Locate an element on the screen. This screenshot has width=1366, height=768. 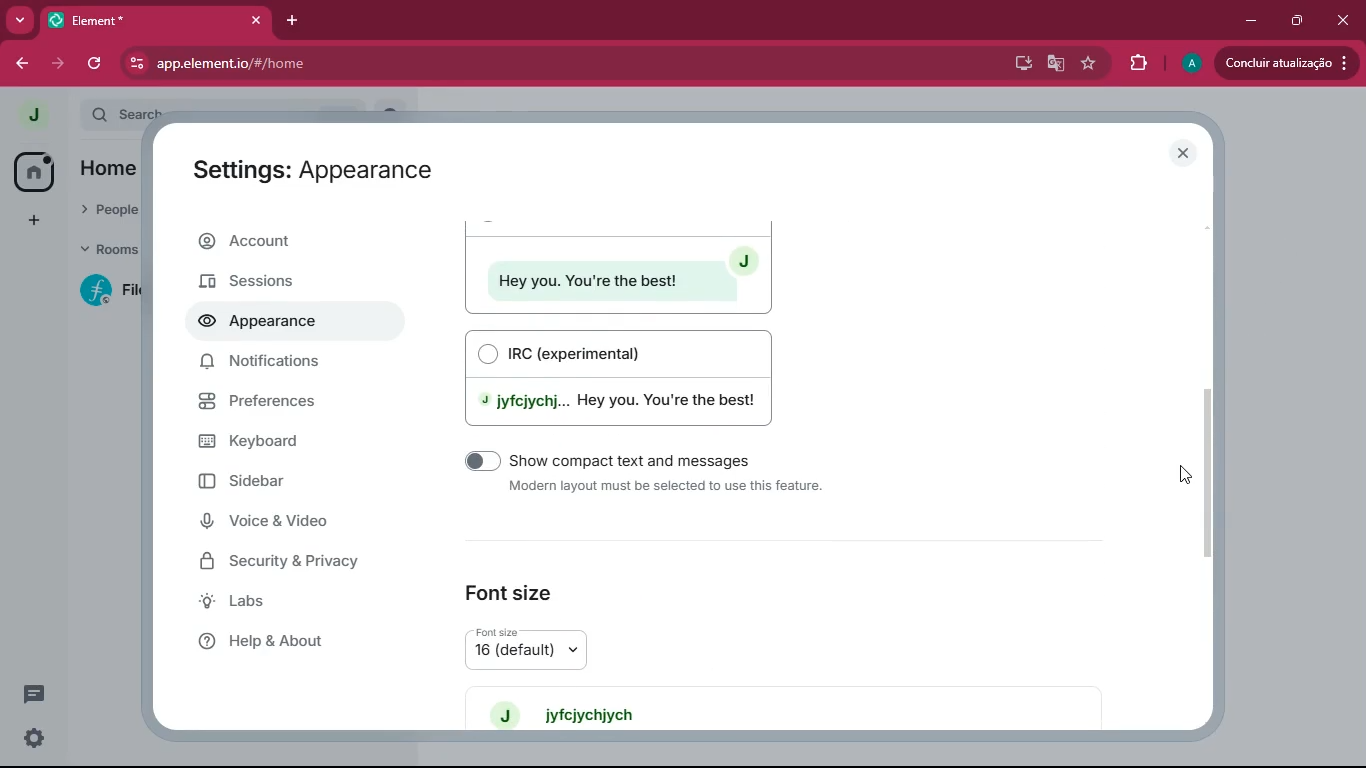
desktop is located at coordinates (1019, 64).